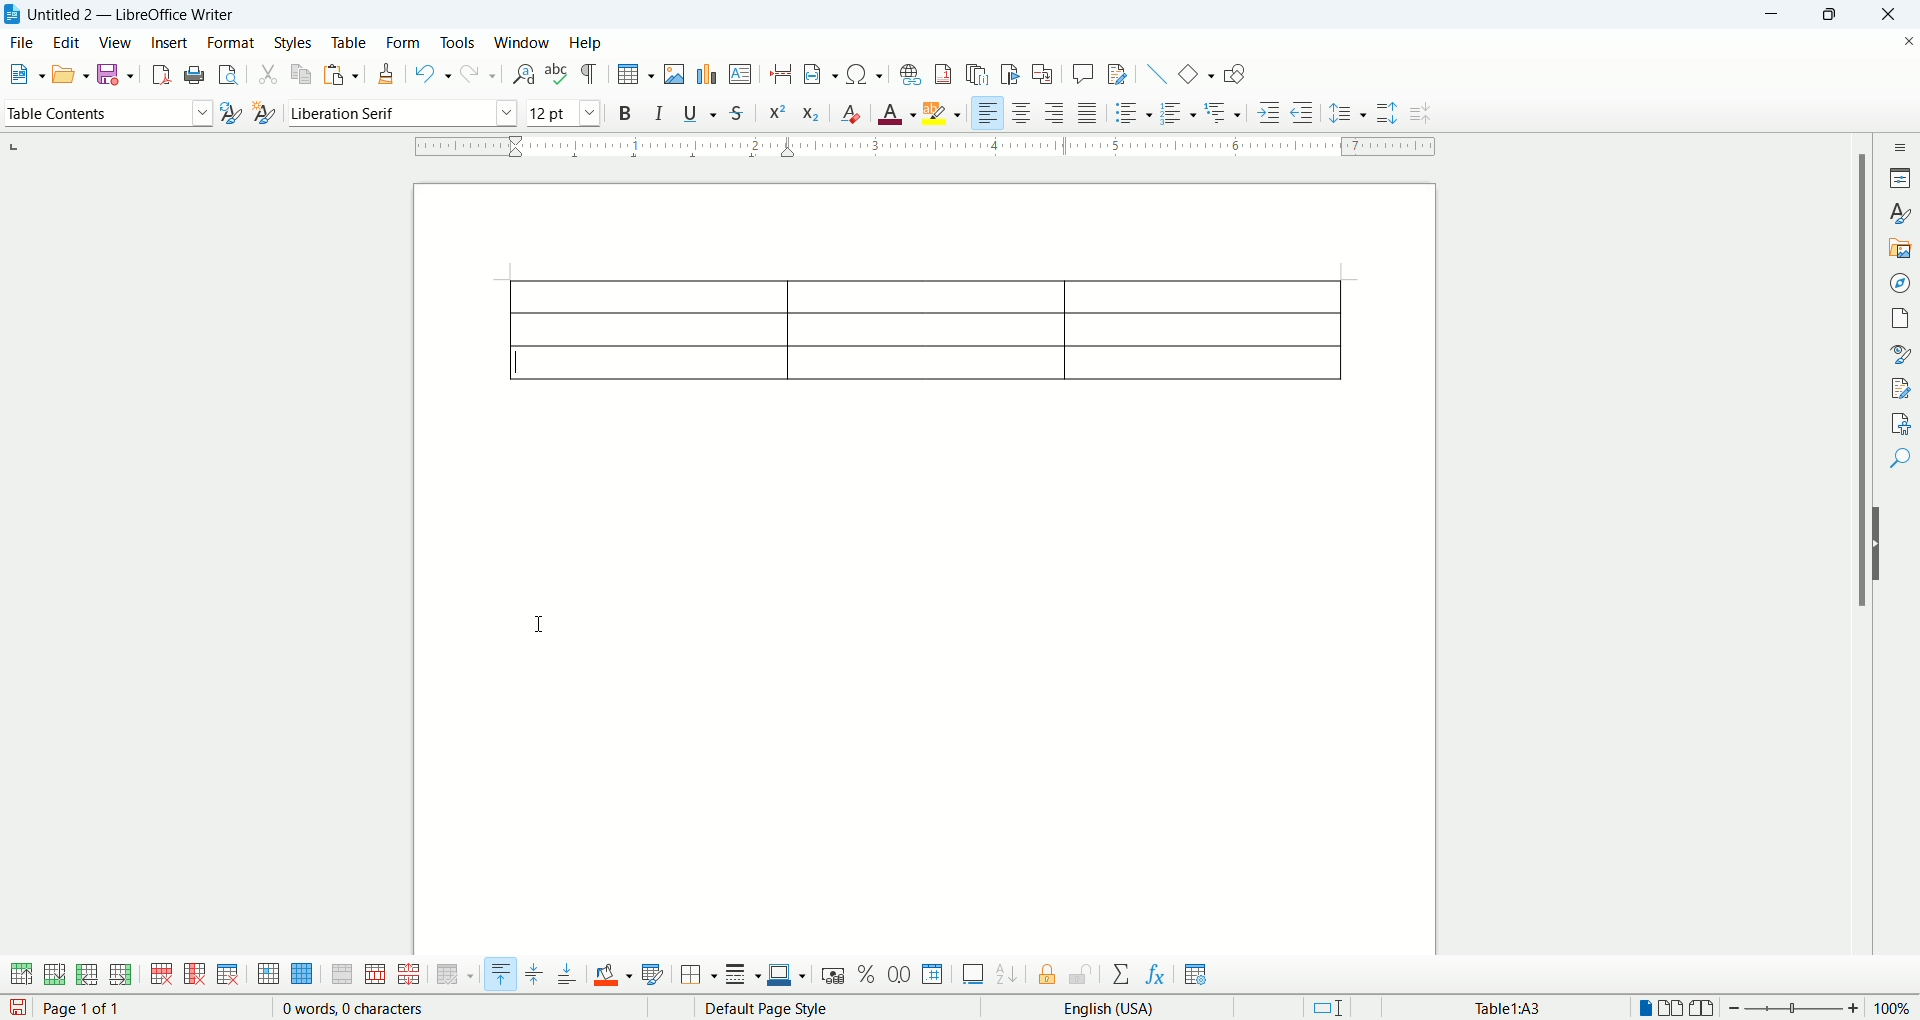 Image resolution: width=1920 pixels, height=1020 pixels. What do you see at coordinates (1233, 72) in the screenshot?
I see `draw function` at bounding box center [1233, 72].